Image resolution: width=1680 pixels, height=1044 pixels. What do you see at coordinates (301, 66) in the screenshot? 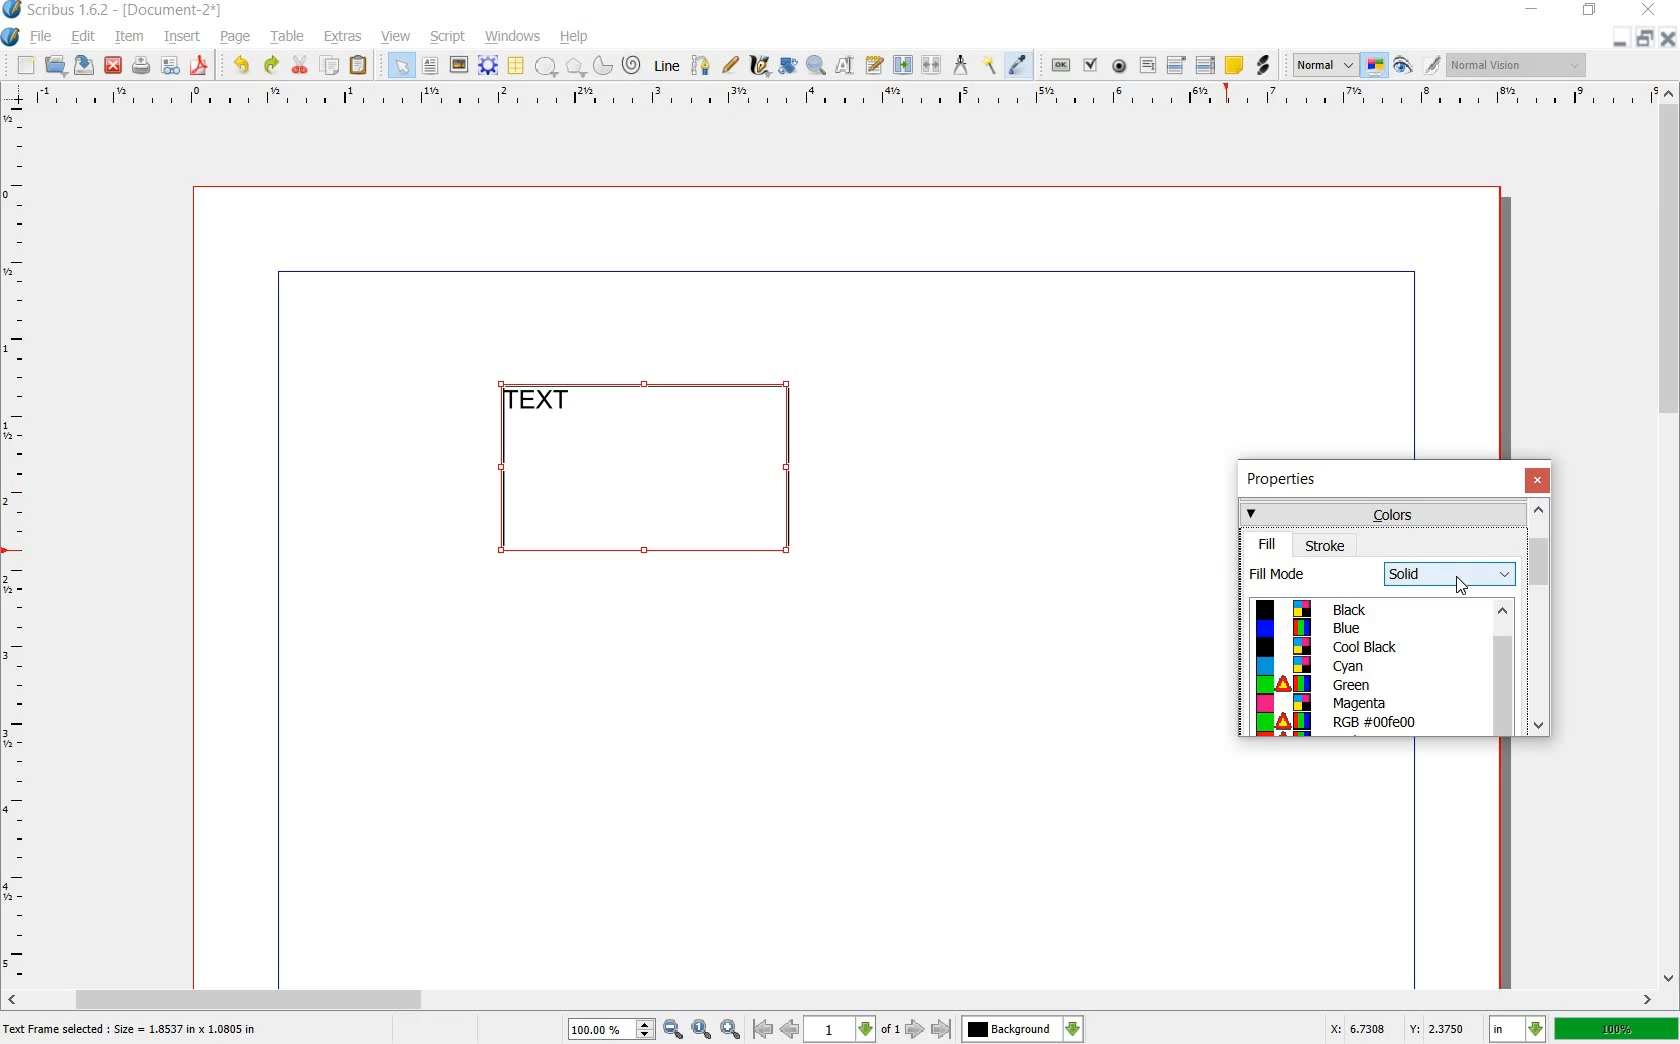
I see `cut` at bounding box center [301, 66].